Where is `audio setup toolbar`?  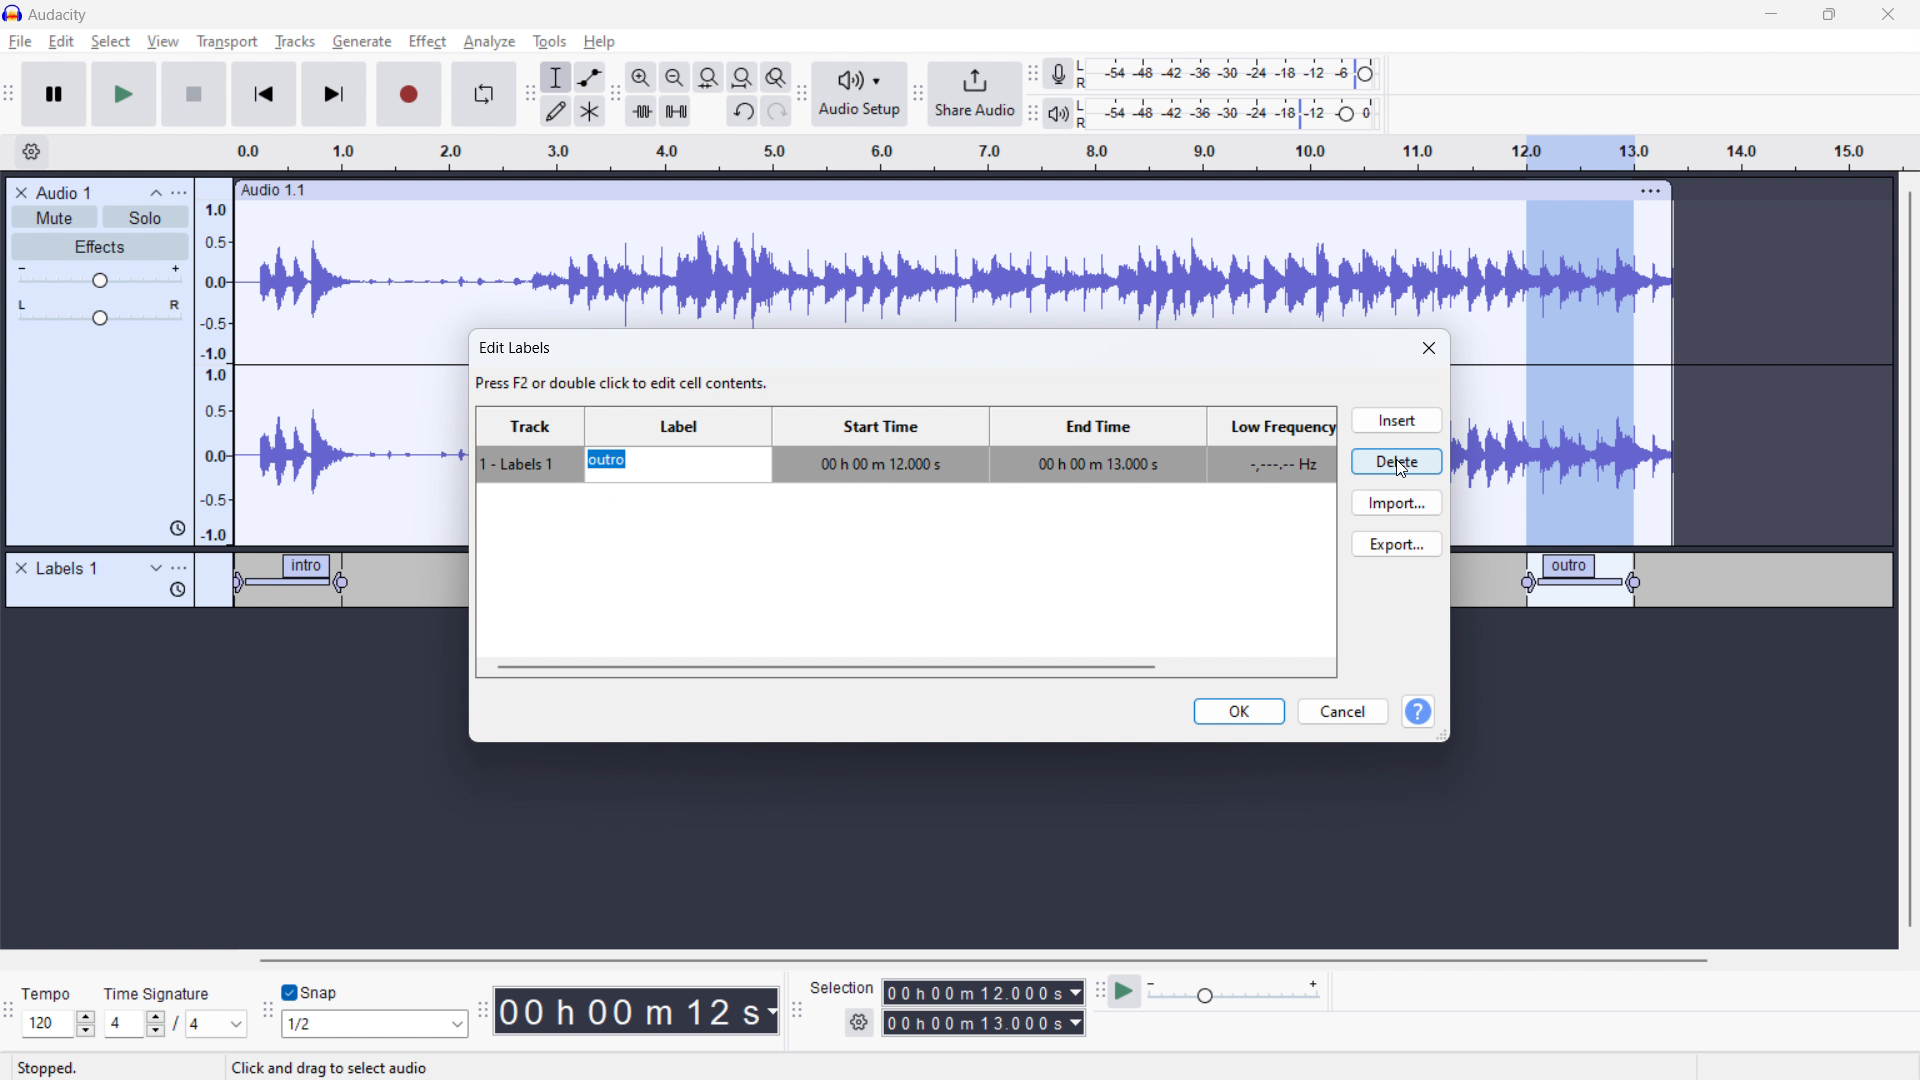 audio setup toolbar is located at coordinates (801, 94).